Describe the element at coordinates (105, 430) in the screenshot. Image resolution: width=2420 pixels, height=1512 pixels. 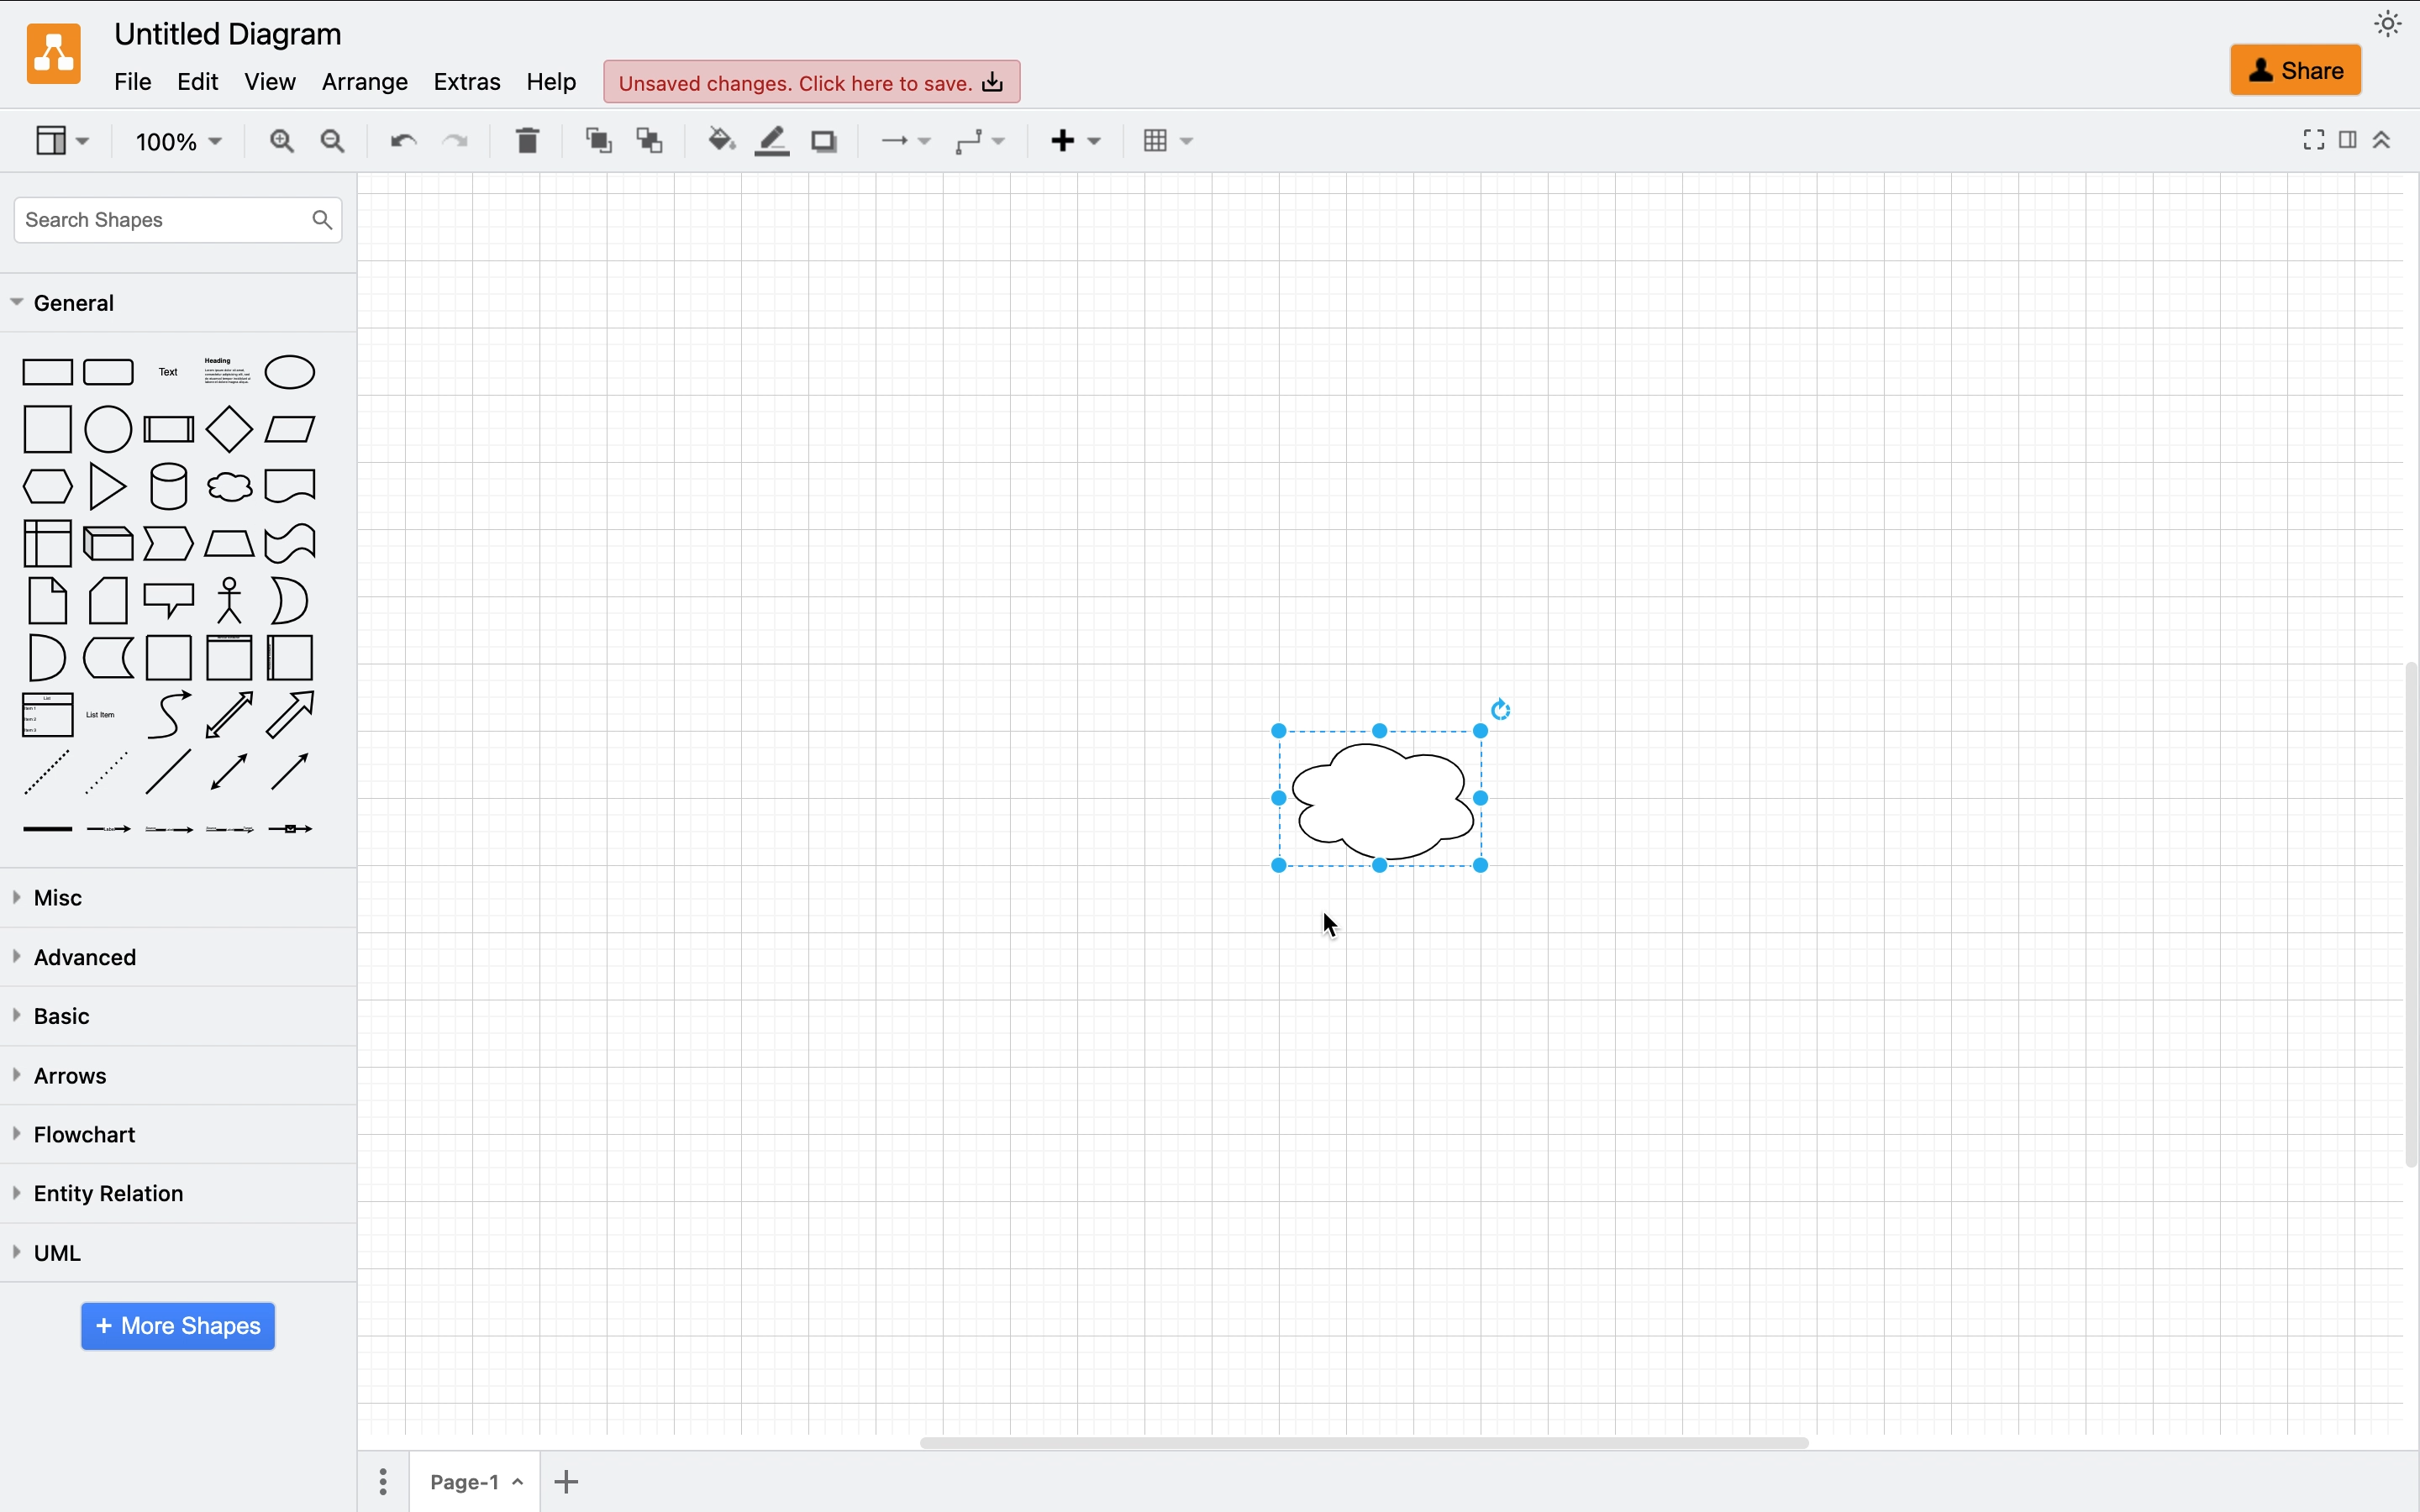
I see `circle` at that location.